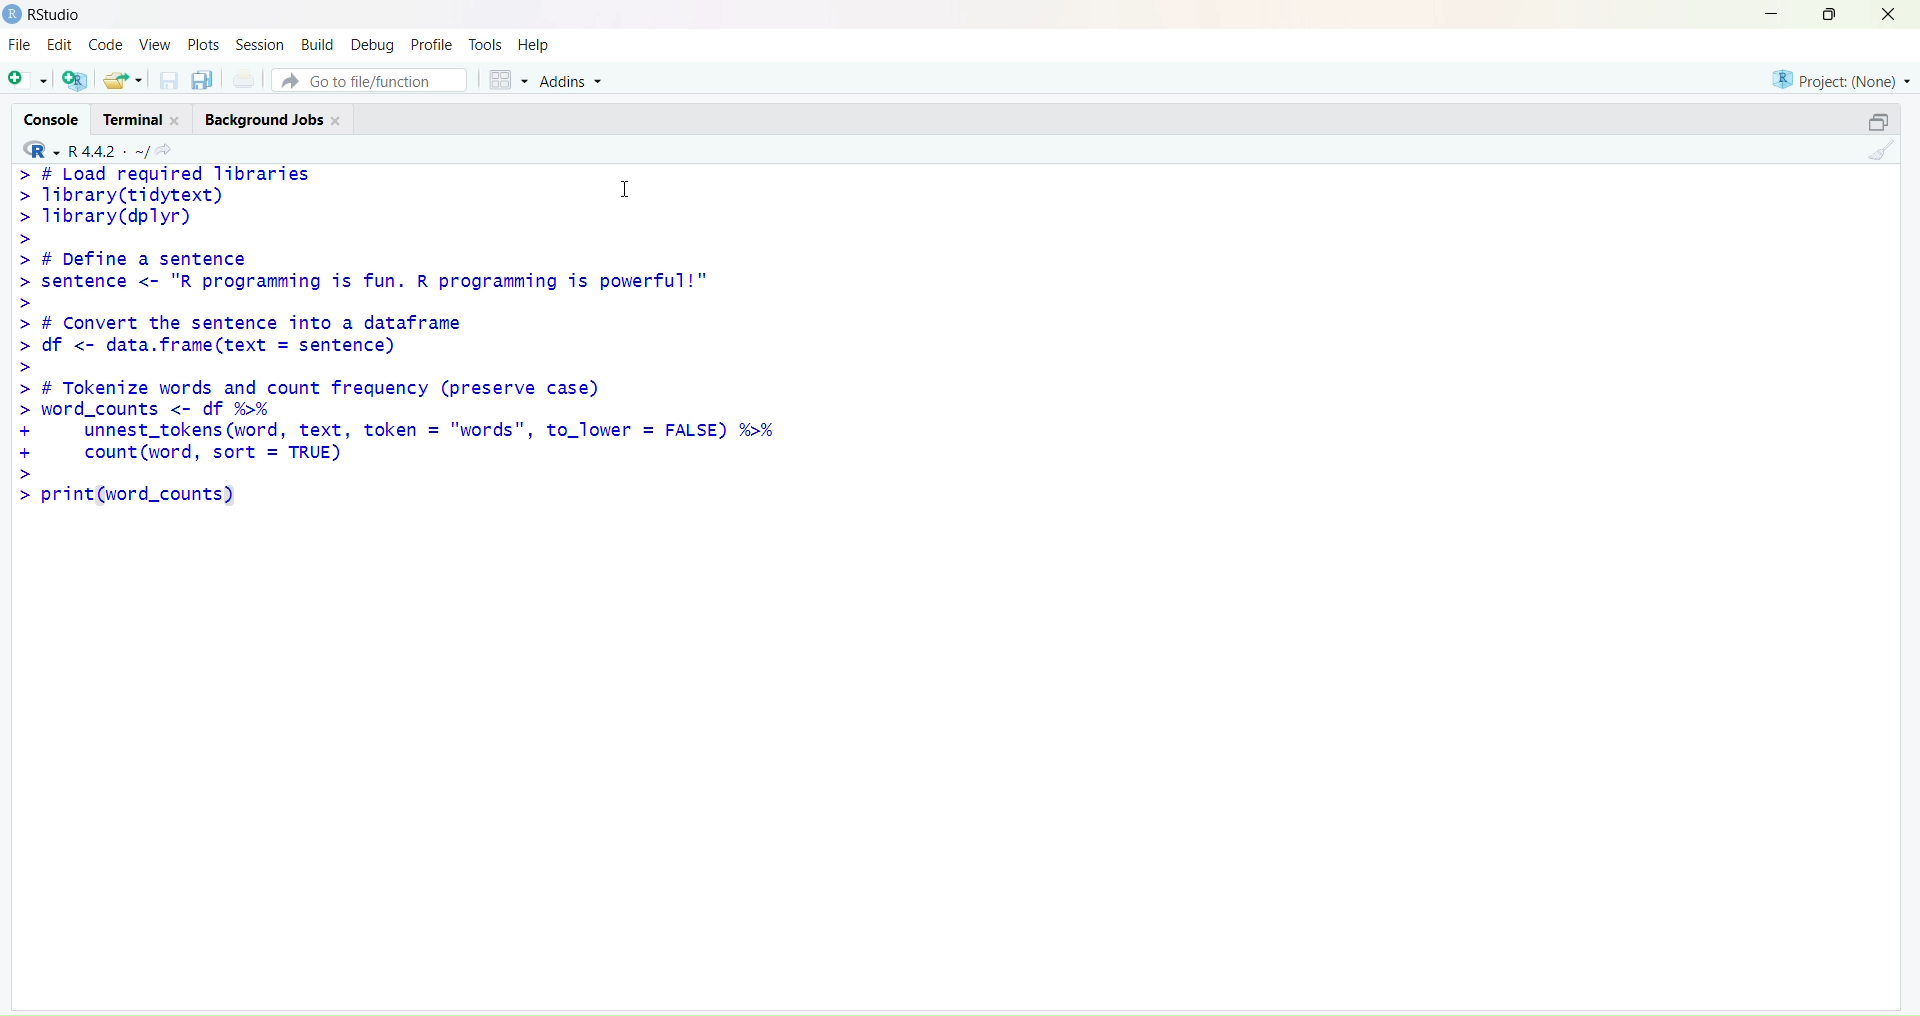  What do you see at coordinates (141, 118) in the screenshot?
I see `terminal` at bounding box center [141, 118].